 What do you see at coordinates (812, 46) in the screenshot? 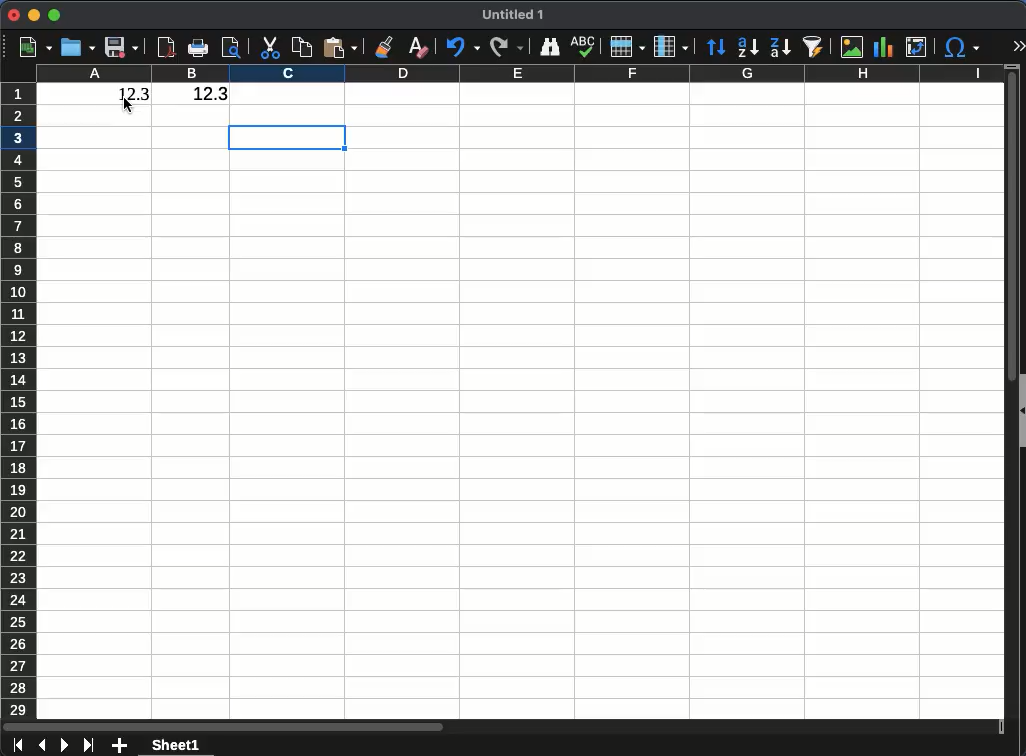
I see `autofilter` at bounding box center [812, 46].